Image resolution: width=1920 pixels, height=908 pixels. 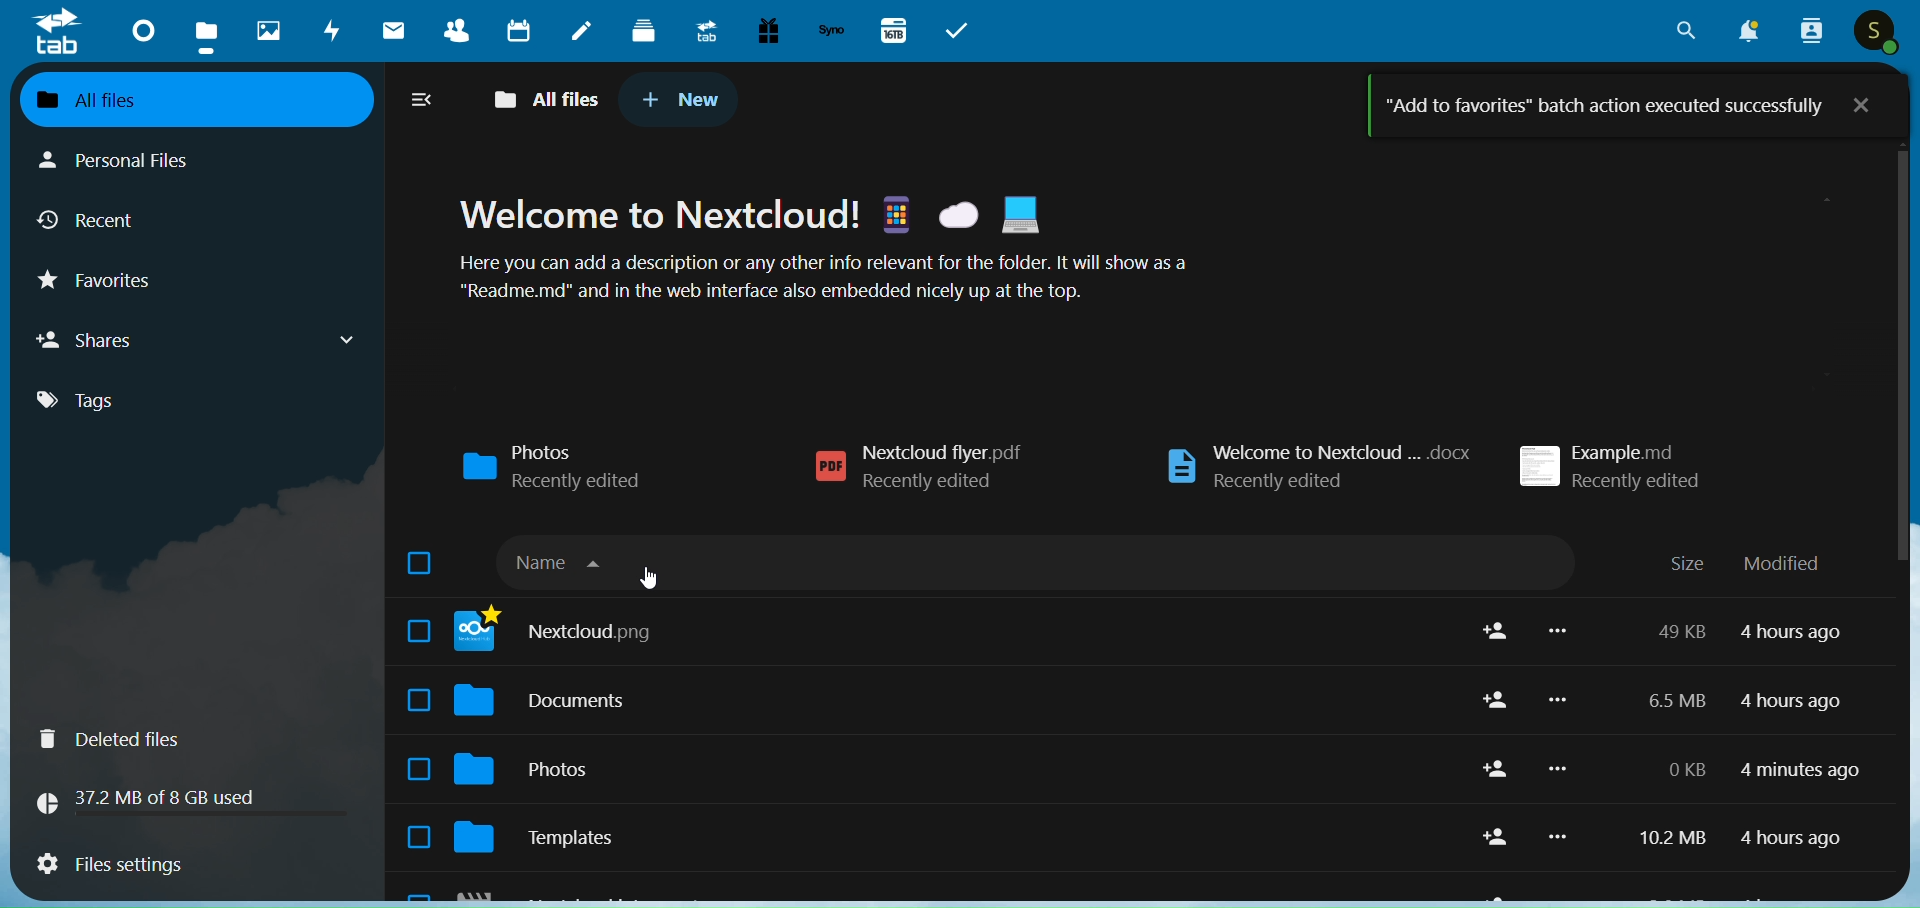 What do you see at coordinates (1862, 104) in the screenshot?
I see `close notification` at bounding box center [1862, 104].